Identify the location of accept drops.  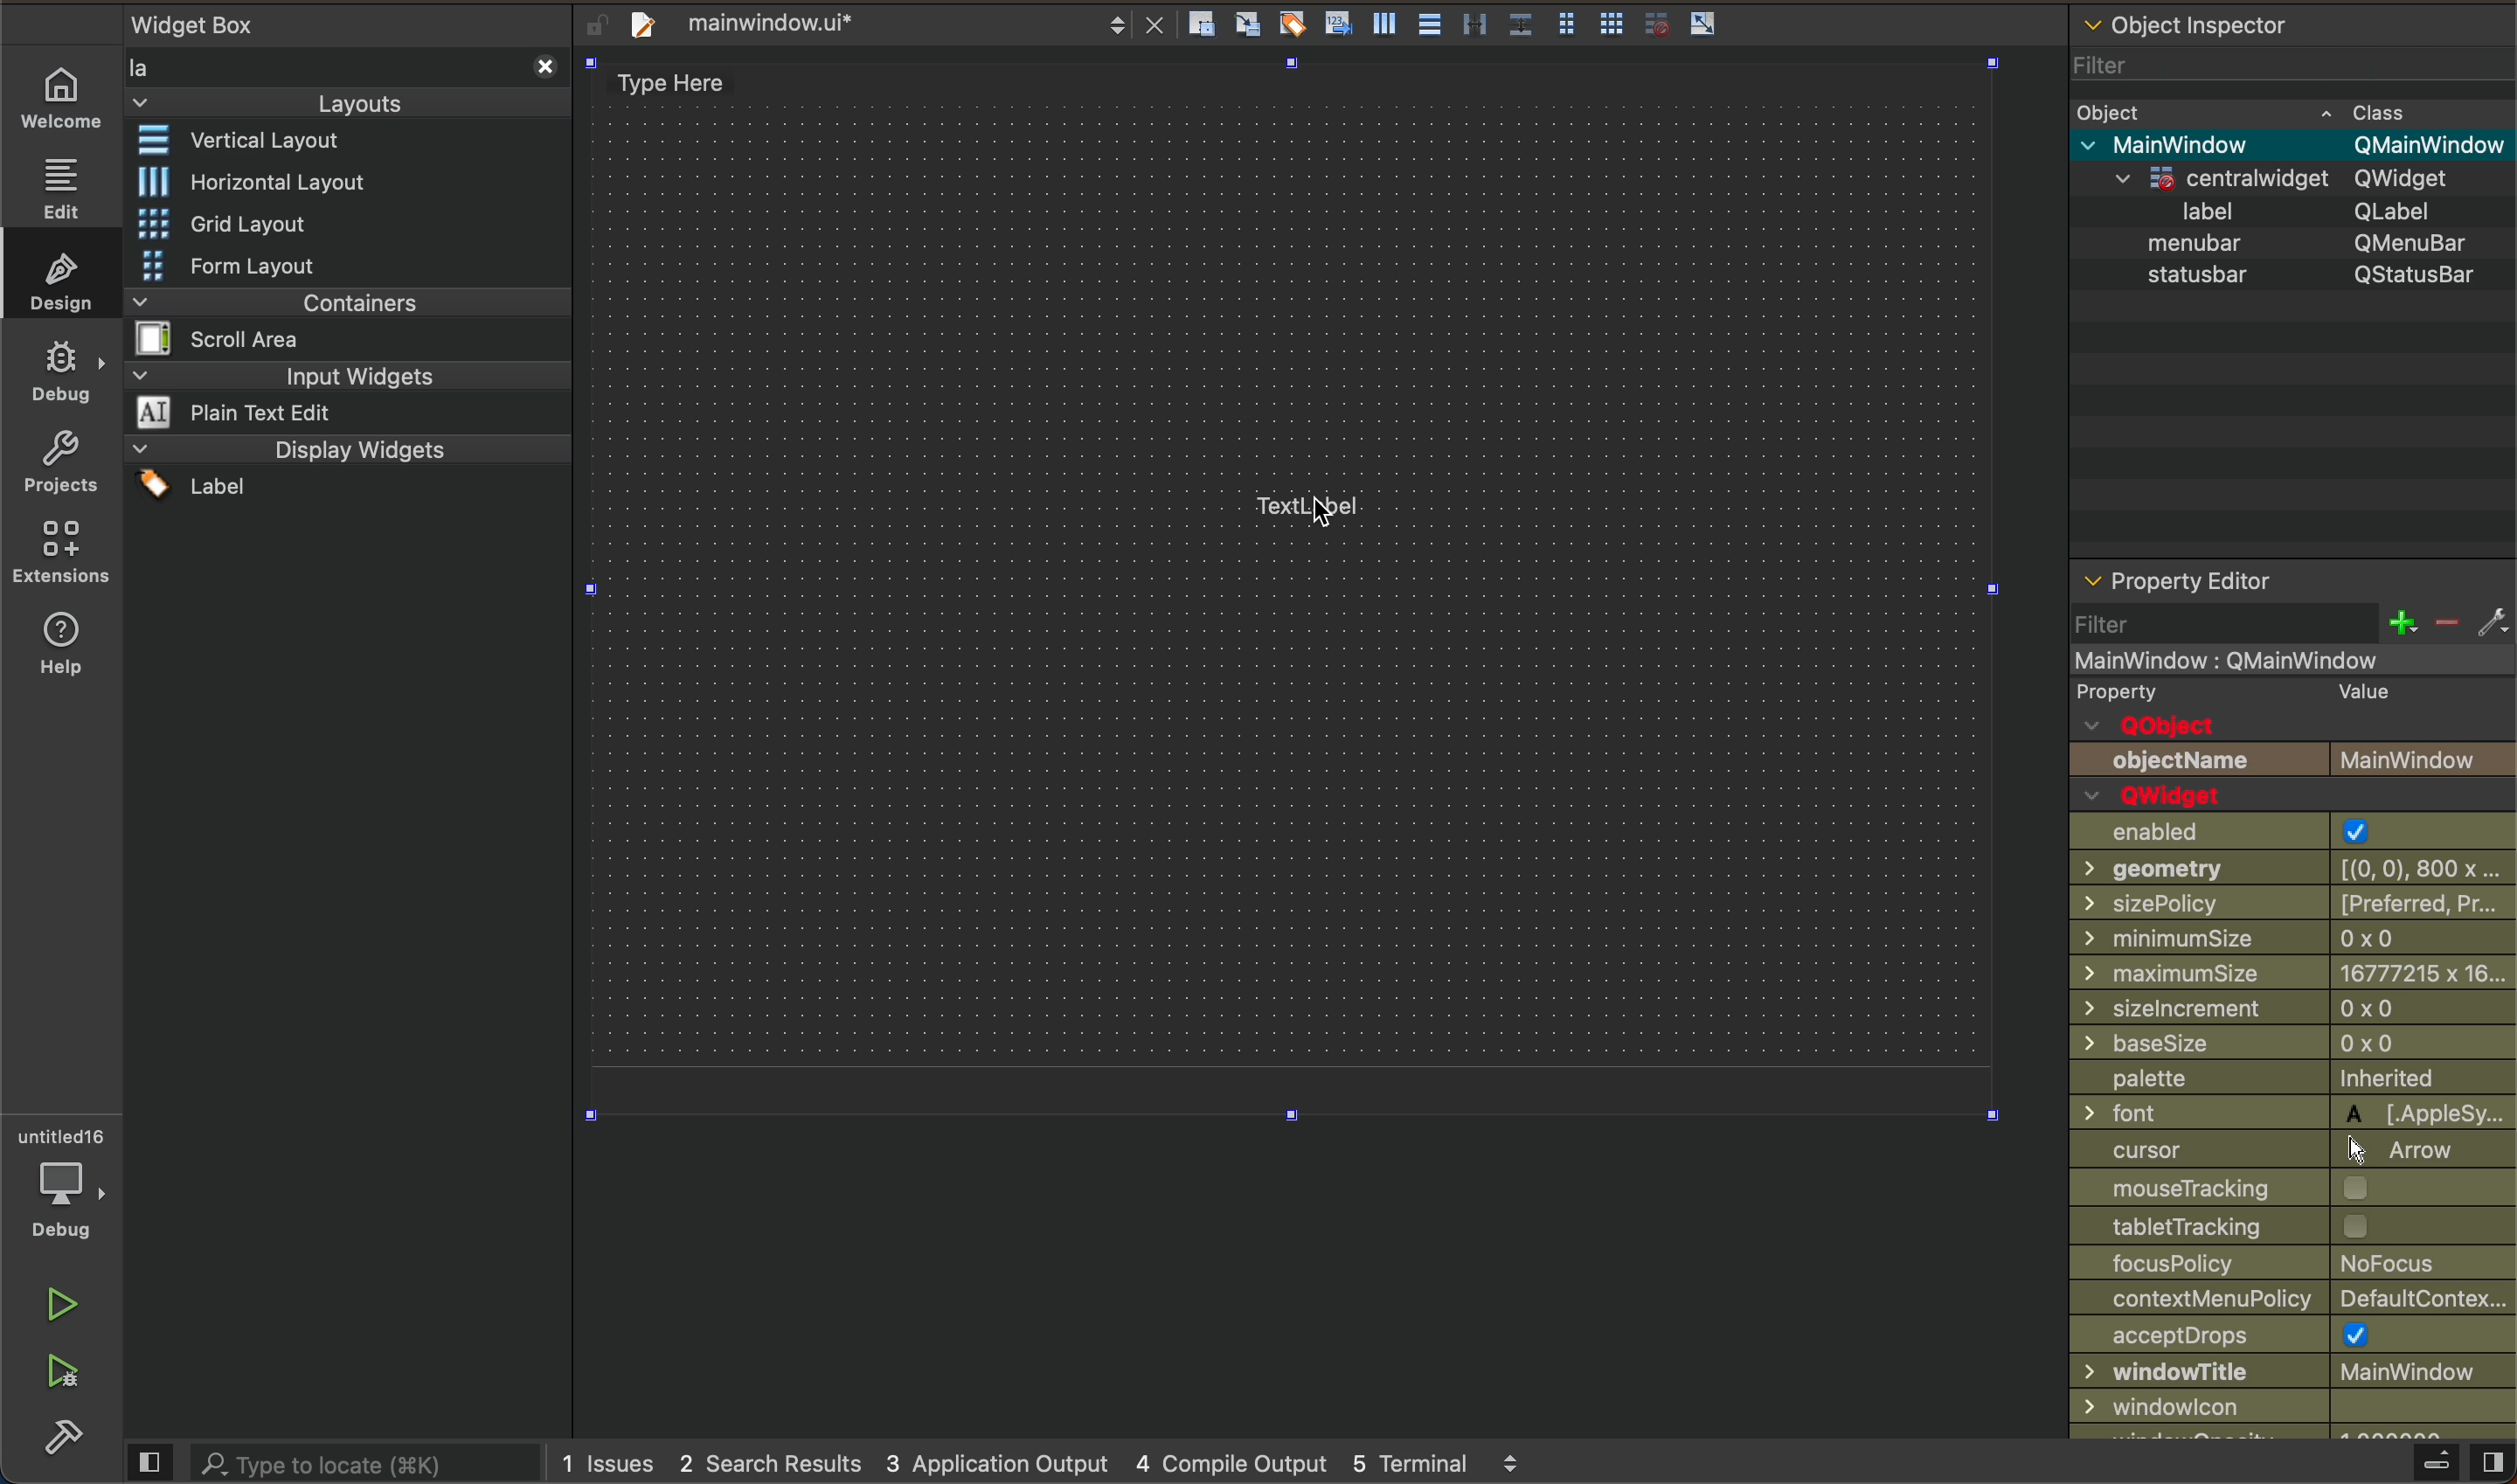
(2251, 1337).